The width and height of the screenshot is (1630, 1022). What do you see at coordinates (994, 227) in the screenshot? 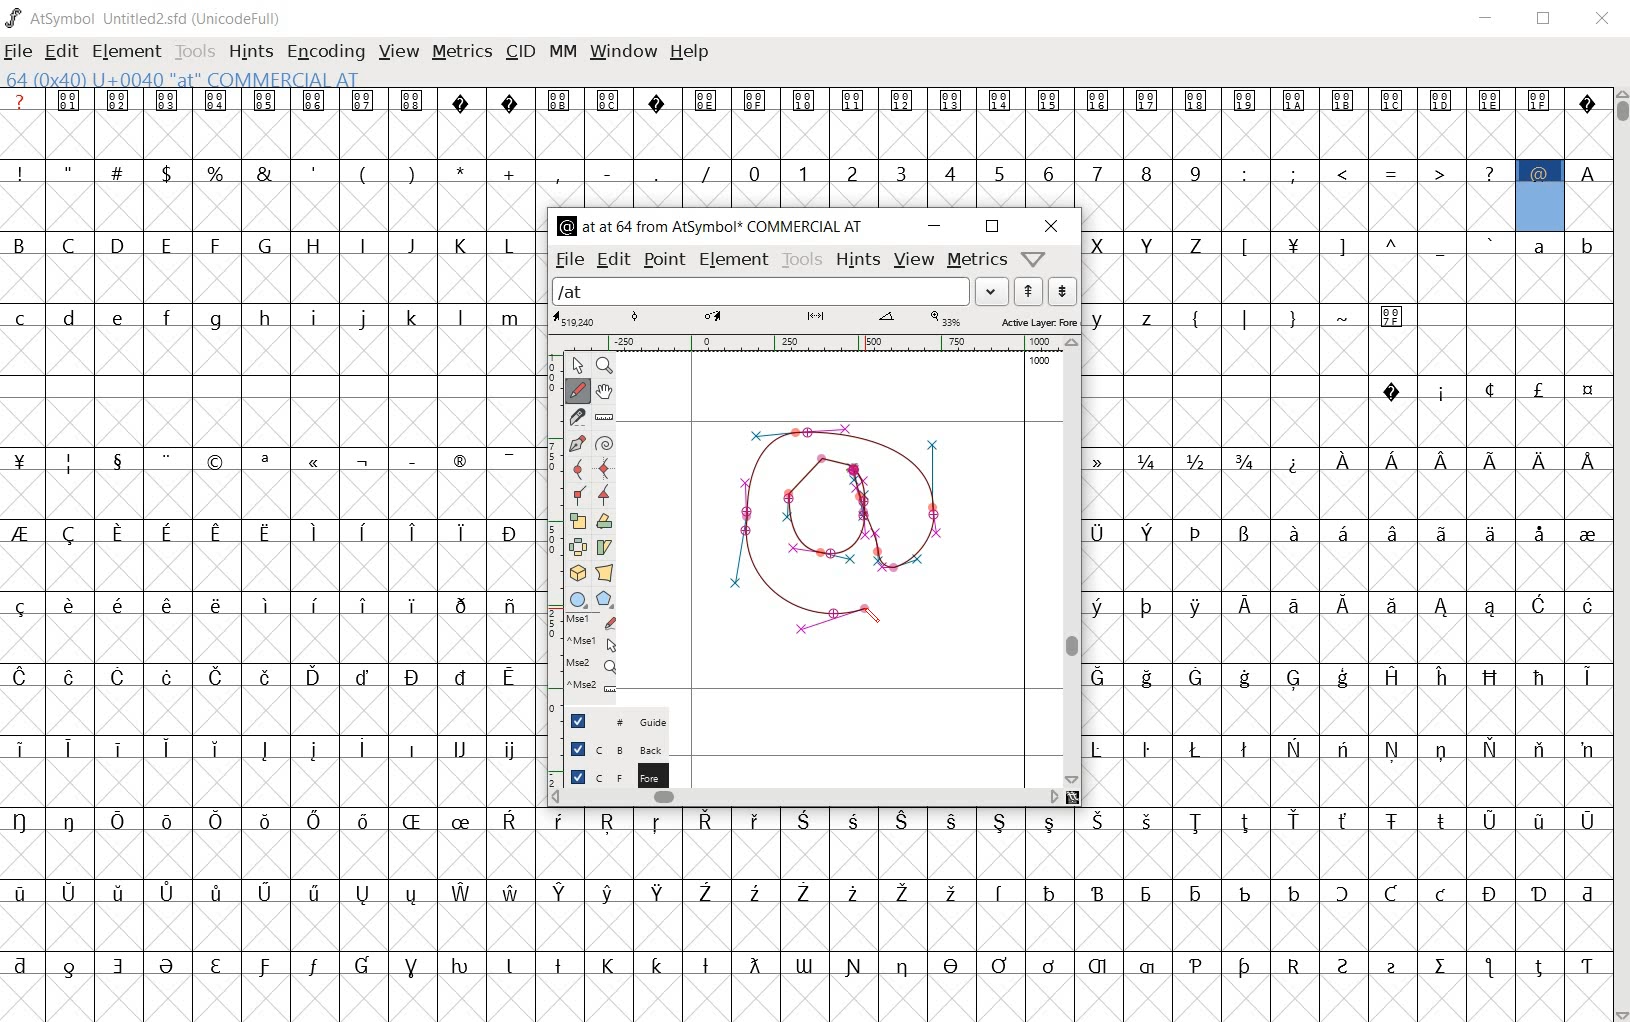
I see `restore down` at bounding box center [994, 227].